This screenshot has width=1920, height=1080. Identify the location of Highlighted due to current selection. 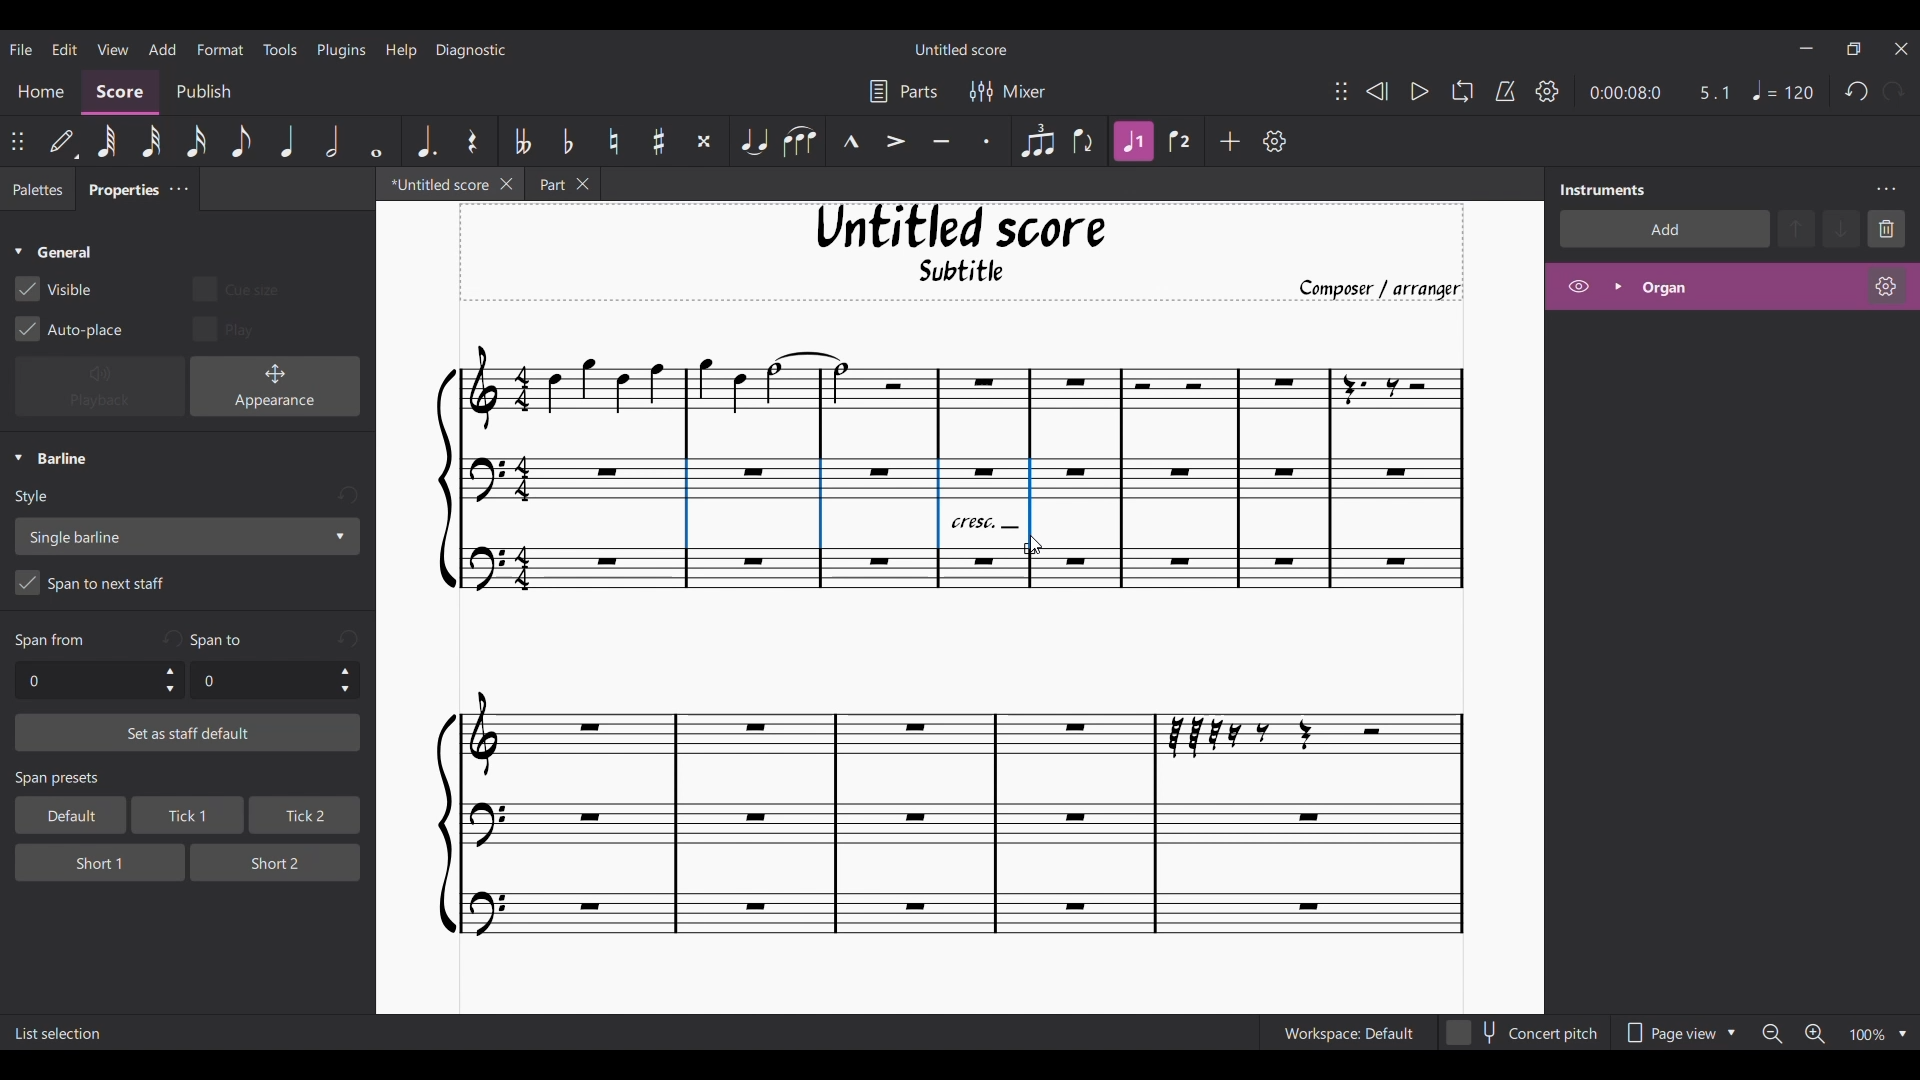
(1030, 506).